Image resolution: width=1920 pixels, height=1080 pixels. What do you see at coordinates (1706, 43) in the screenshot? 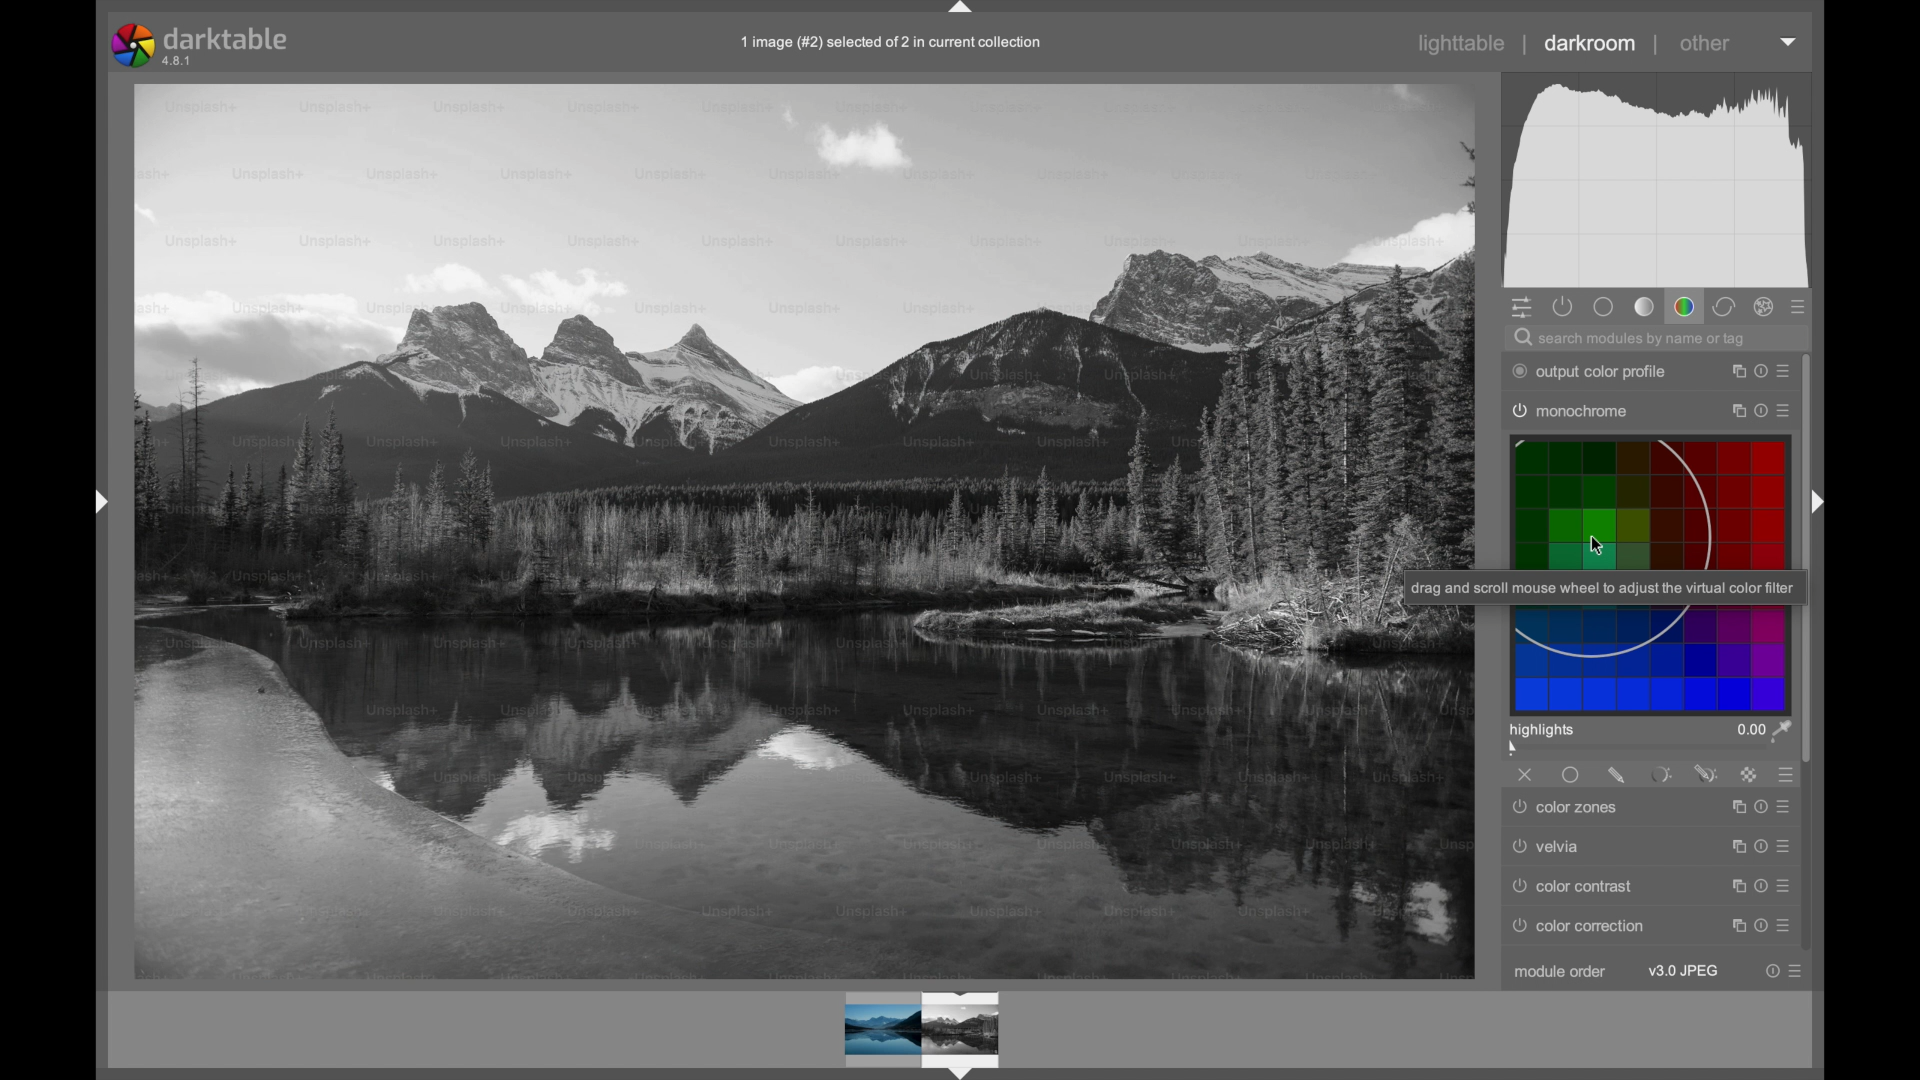
I see `other` at bounding box center [1706, 43].